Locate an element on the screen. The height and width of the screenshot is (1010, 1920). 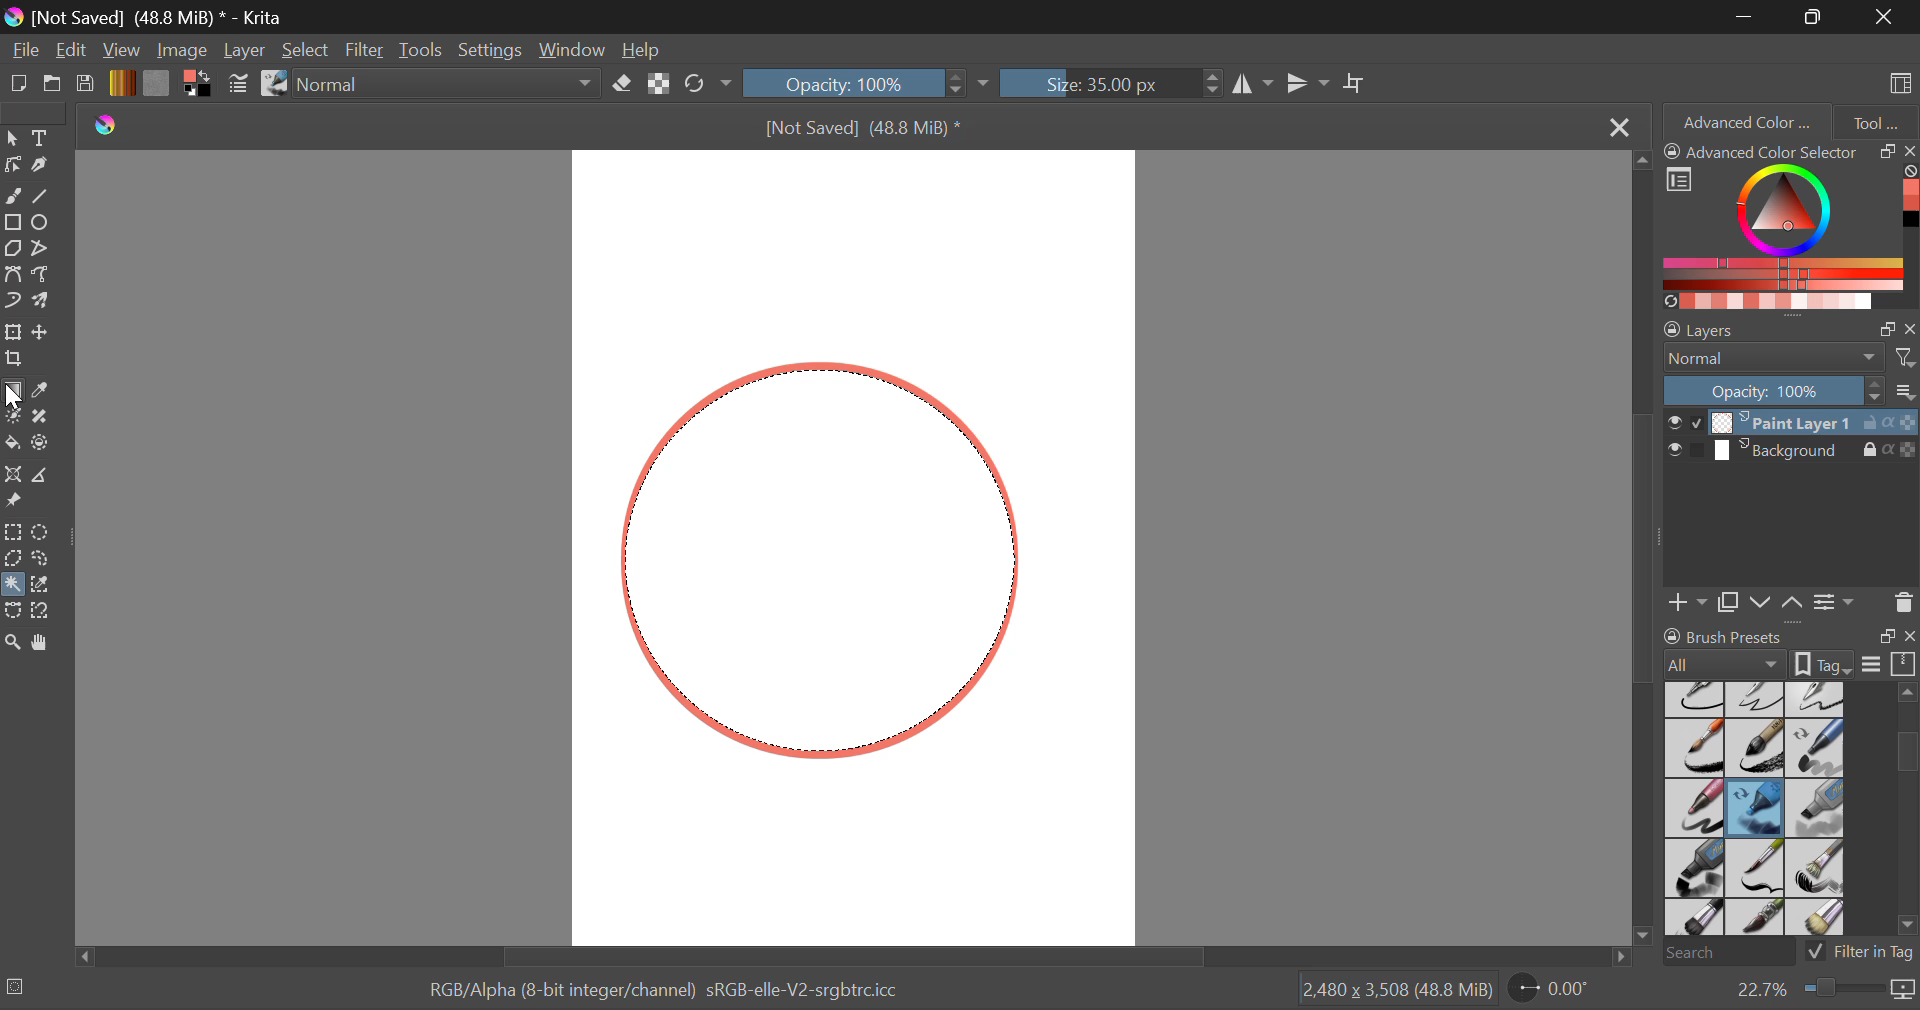
Close is located at coordinates (1885, 16).